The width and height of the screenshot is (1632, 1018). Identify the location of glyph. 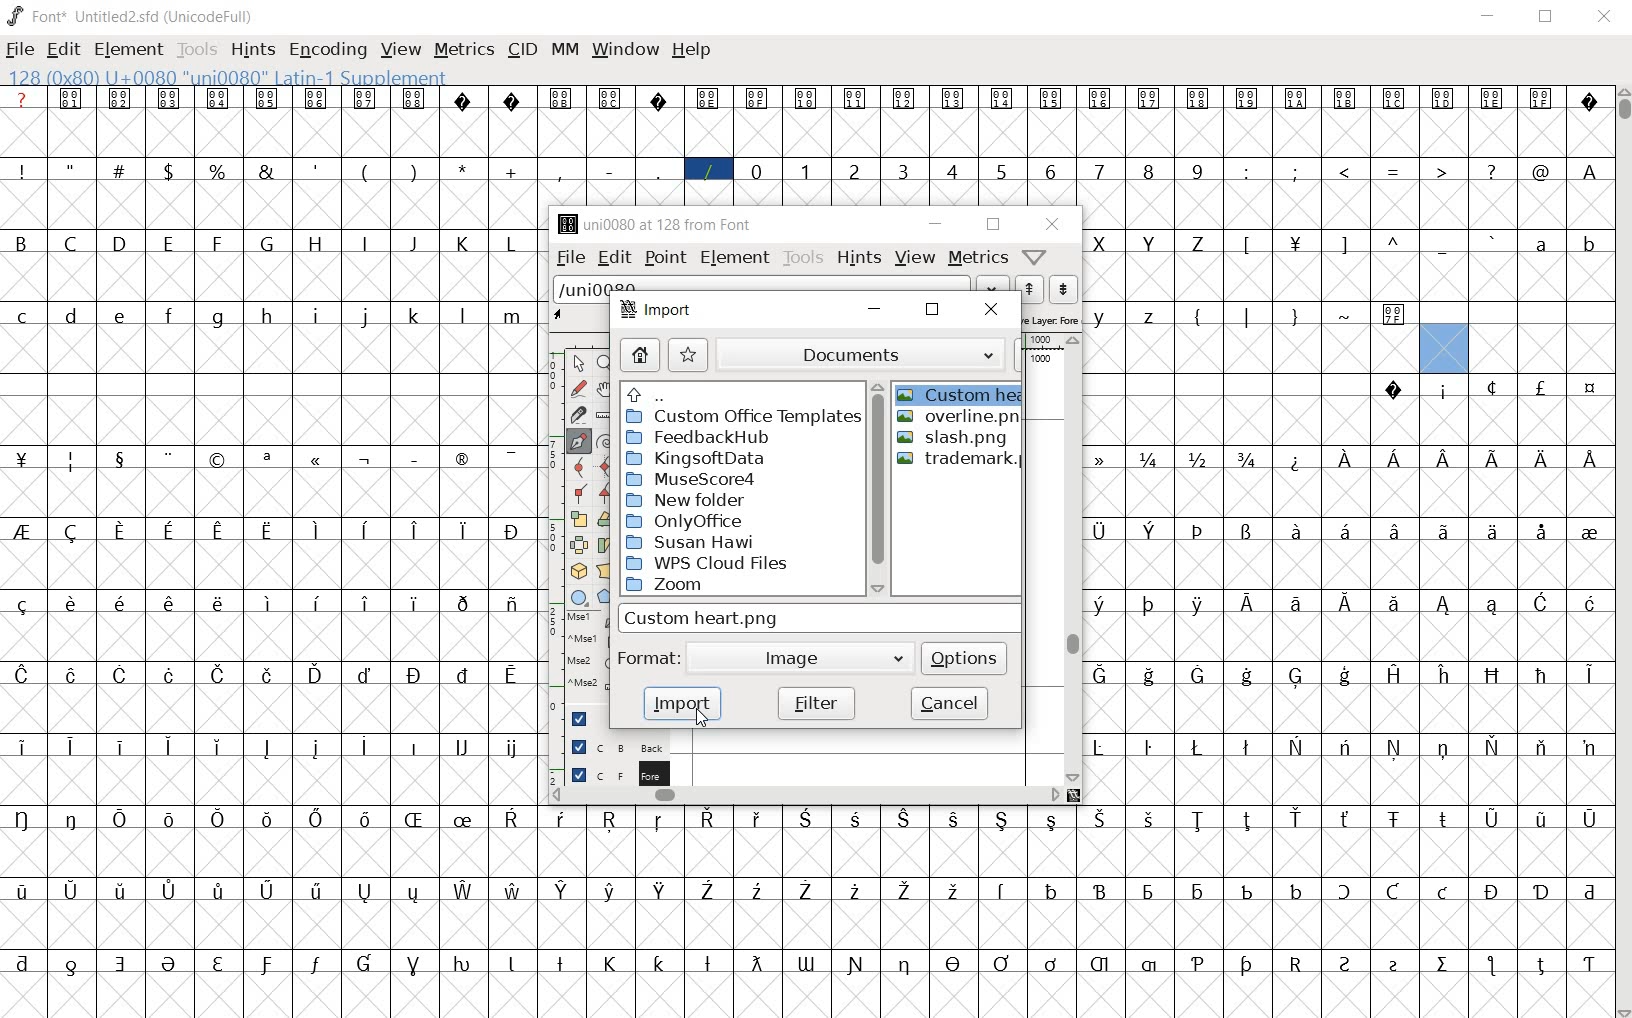
(1098, 532).